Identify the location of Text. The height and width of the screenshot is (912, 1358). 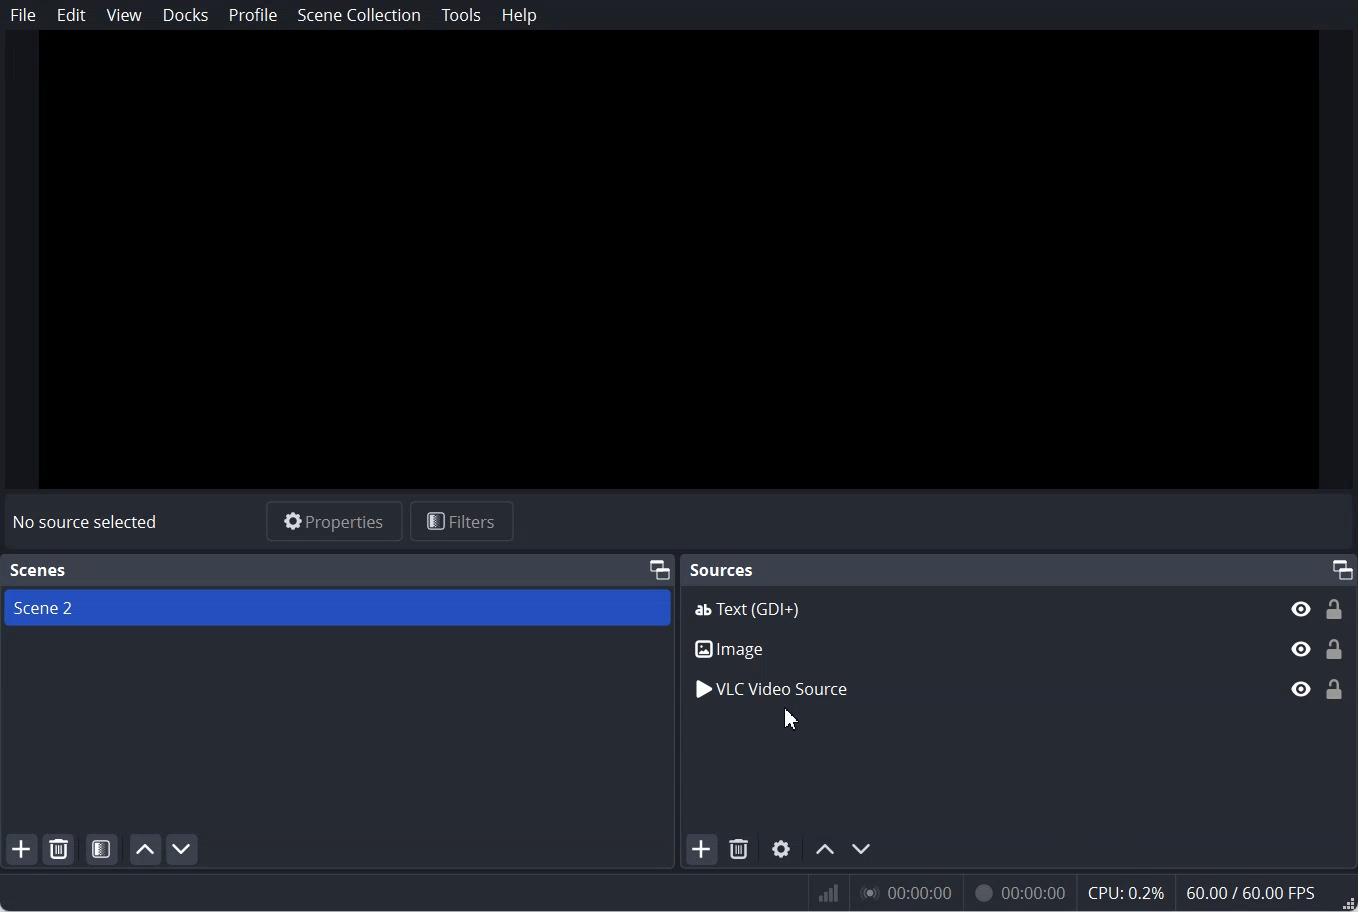
(88, 521).